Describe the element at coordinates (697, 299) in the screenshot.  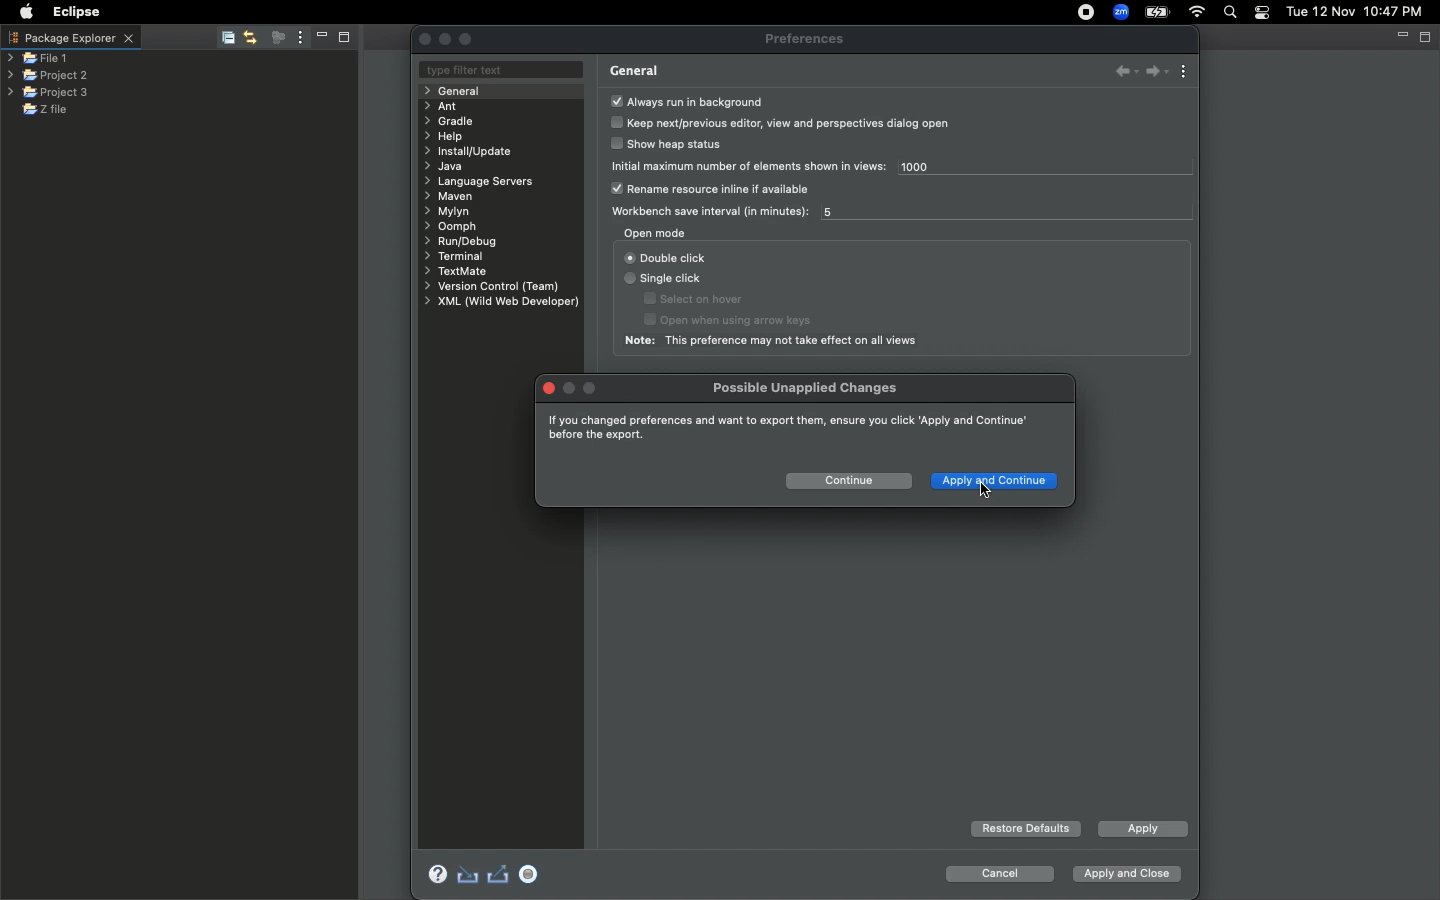
I see `Select on hover` at that location.